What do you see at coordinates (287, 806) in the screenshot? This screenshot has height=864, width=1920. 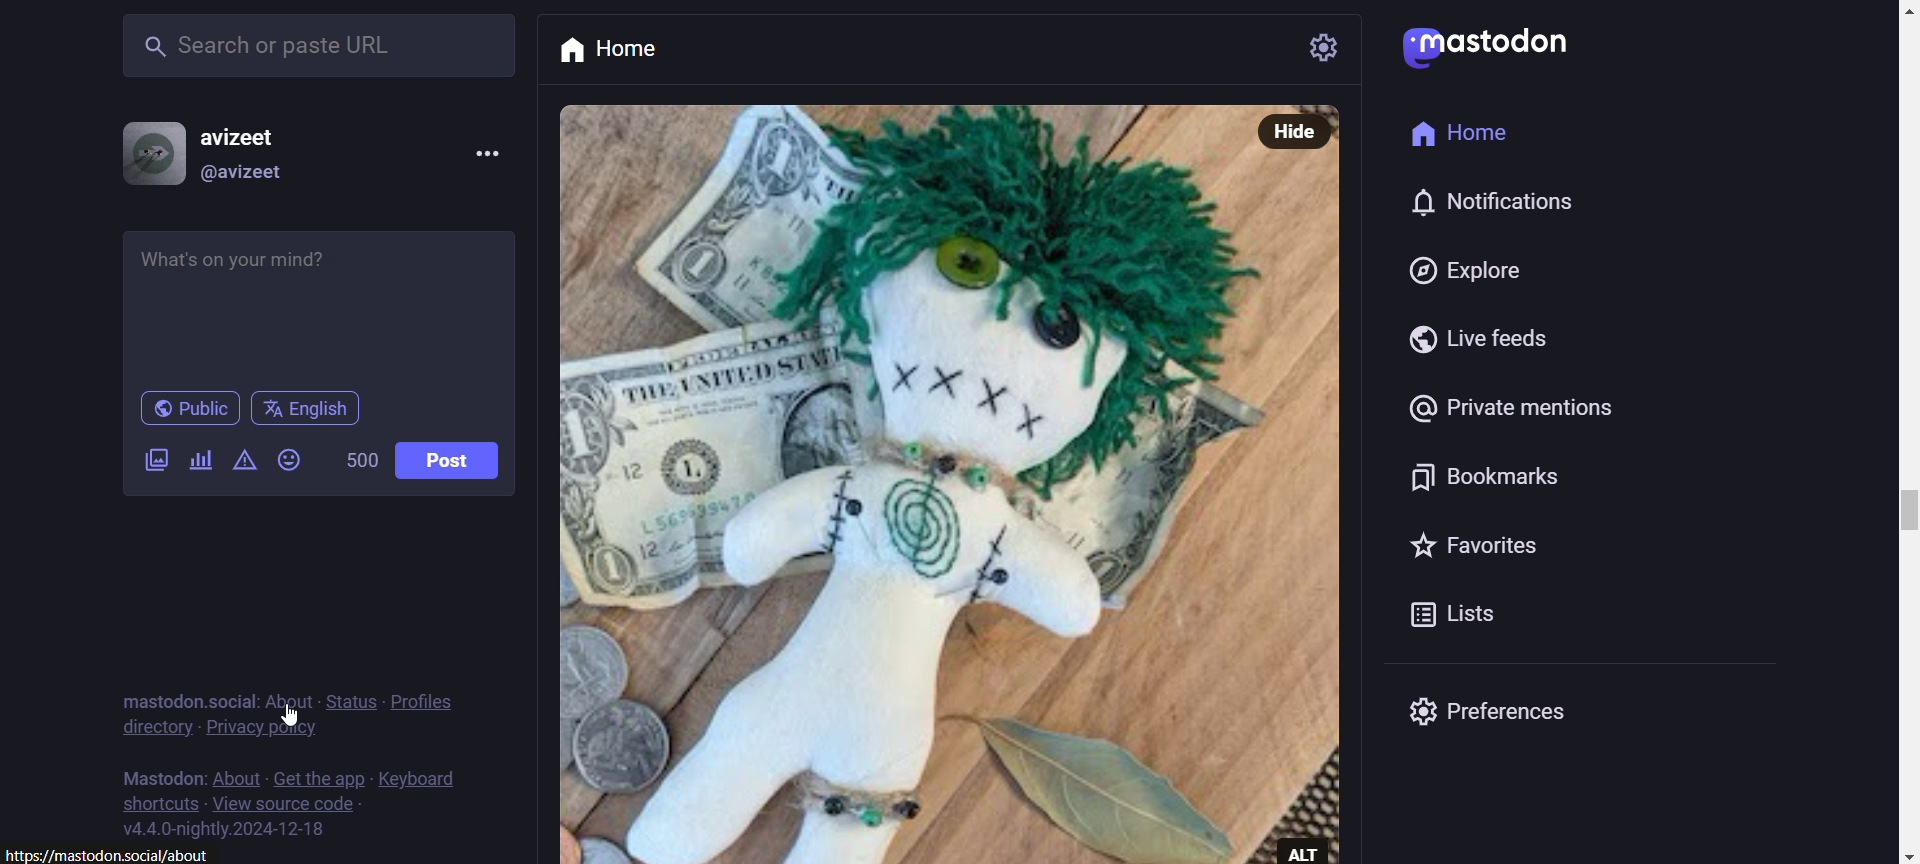 I see `view source code` at bounding box center [287, 806].